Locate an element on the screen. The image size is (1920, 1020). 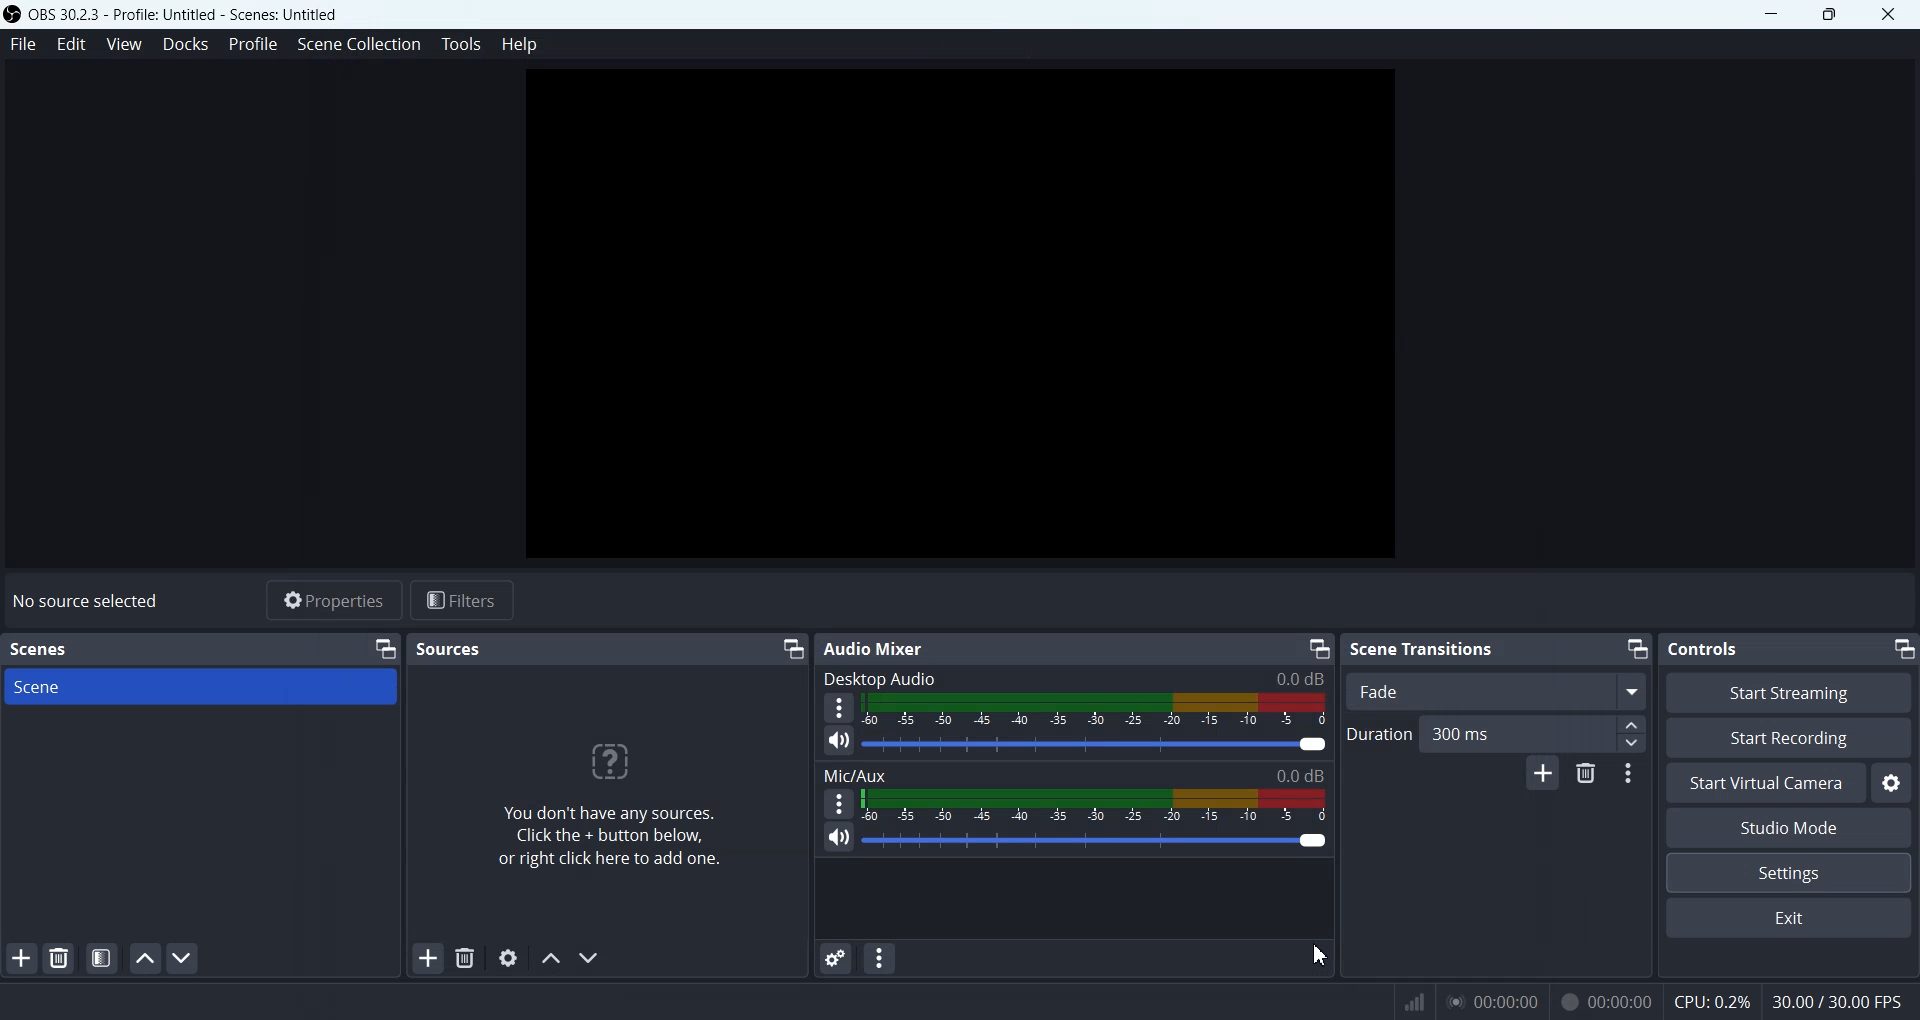
‘OBS 30.2.3 - Profile: Untitled - Scenes: Untitled is located at coordinates (174, 16).